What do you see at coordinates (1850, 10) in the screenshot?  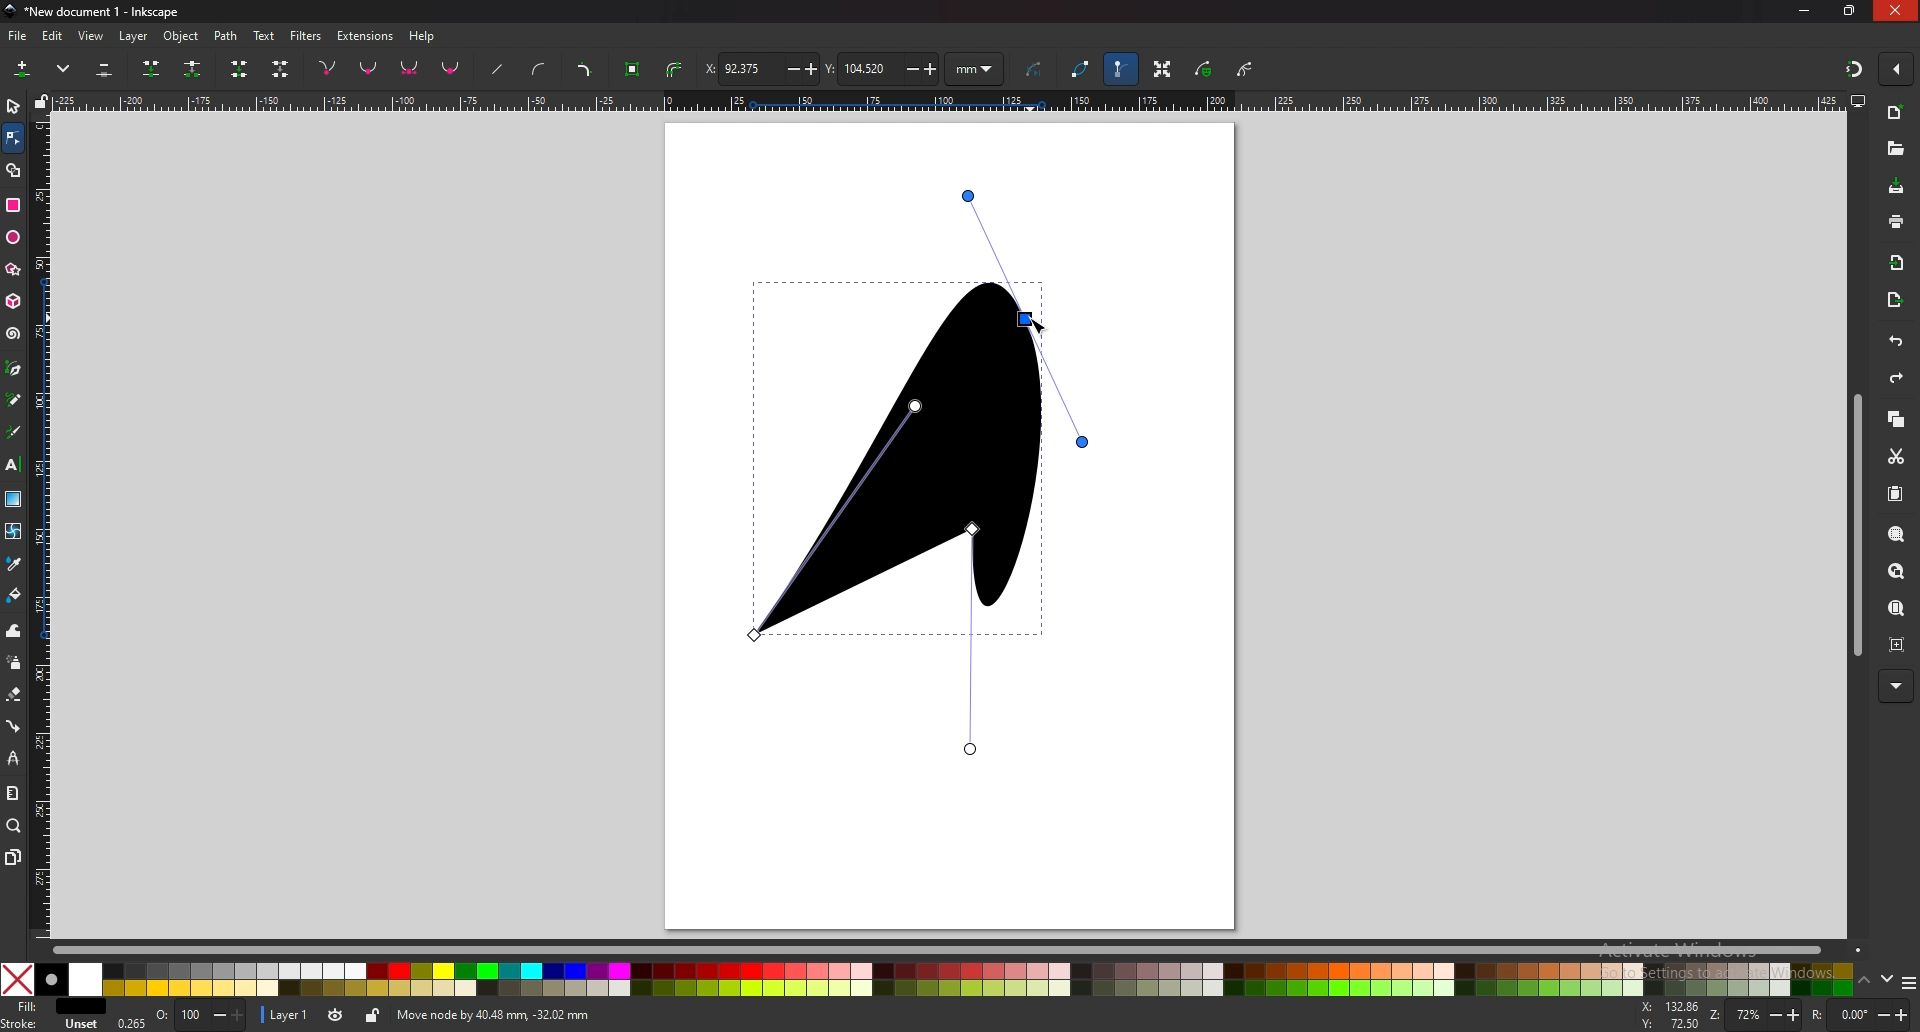 I see `resize` at bounding box center [1850, 10].